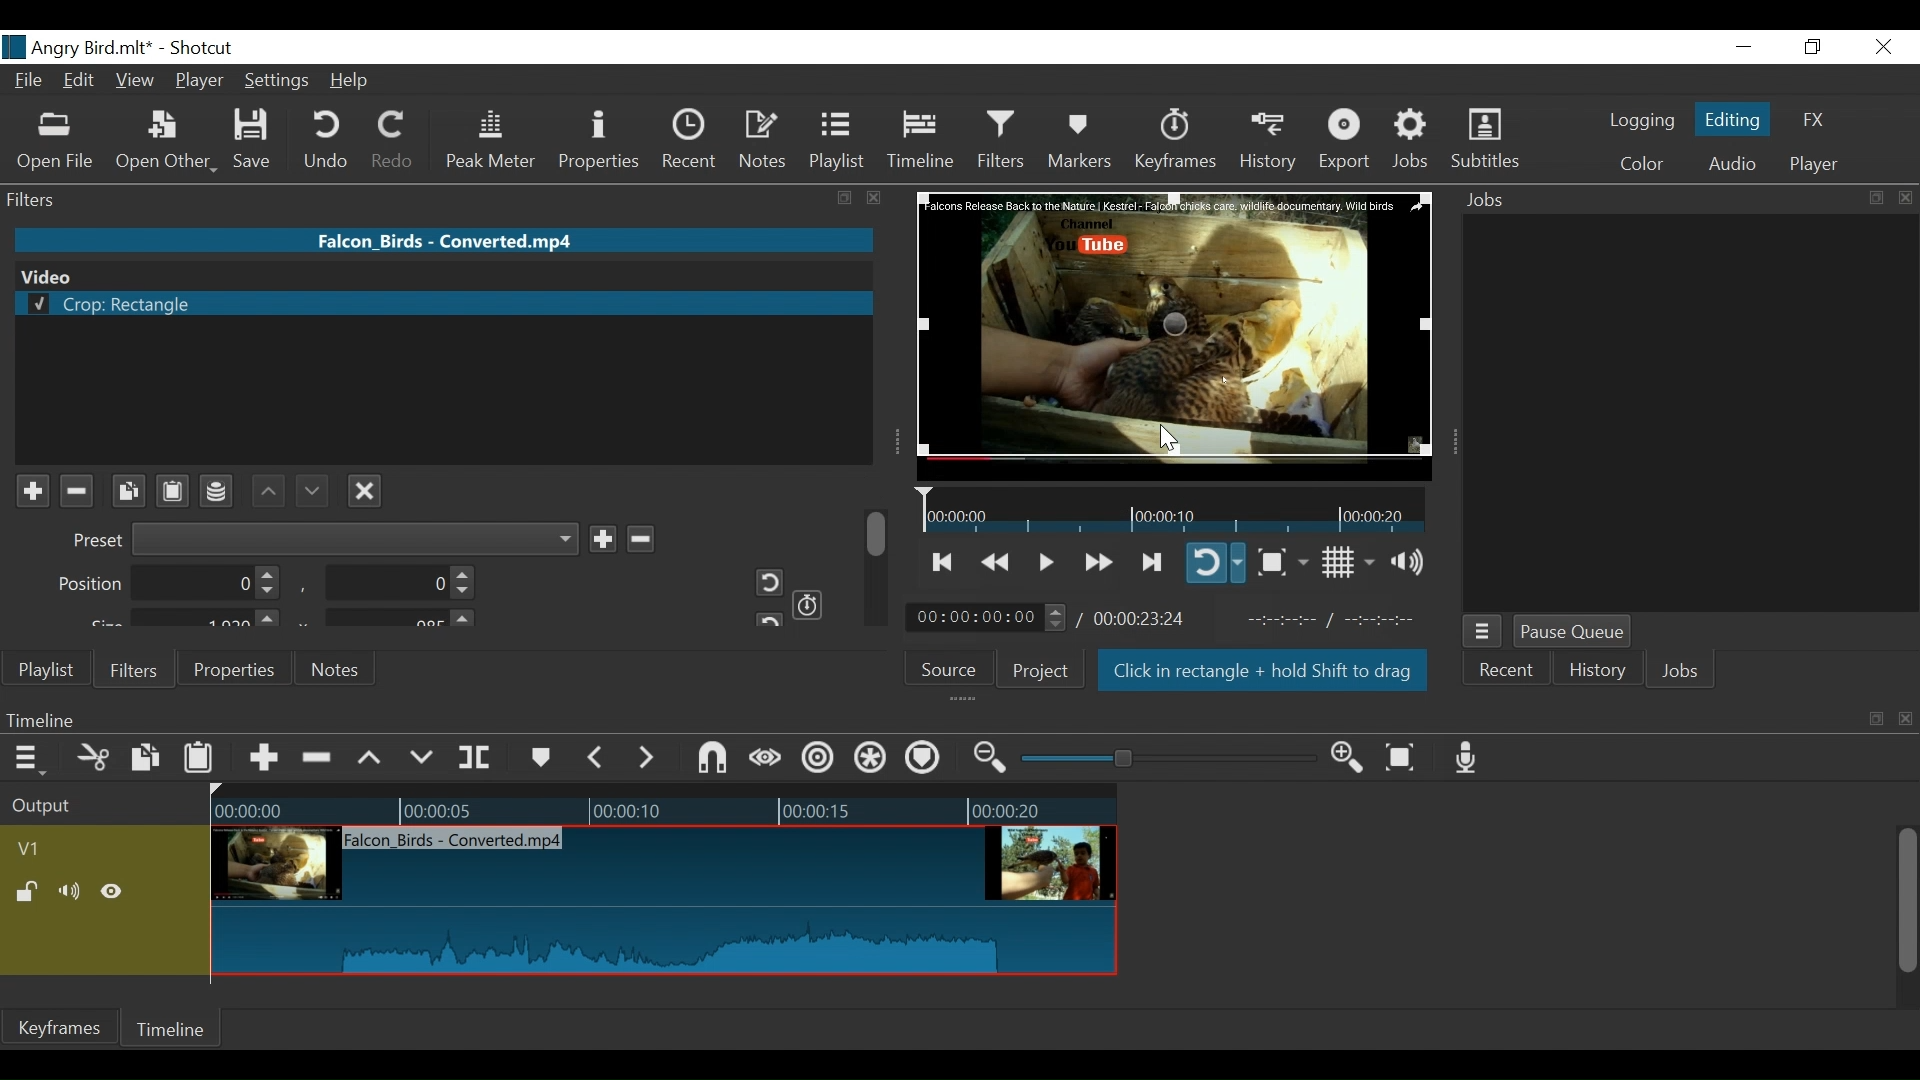 The height and width of the screenshot is (1080, 1920). Describe the element at coordinates (1908, 720) in the screenshot. I see `close` at that location.